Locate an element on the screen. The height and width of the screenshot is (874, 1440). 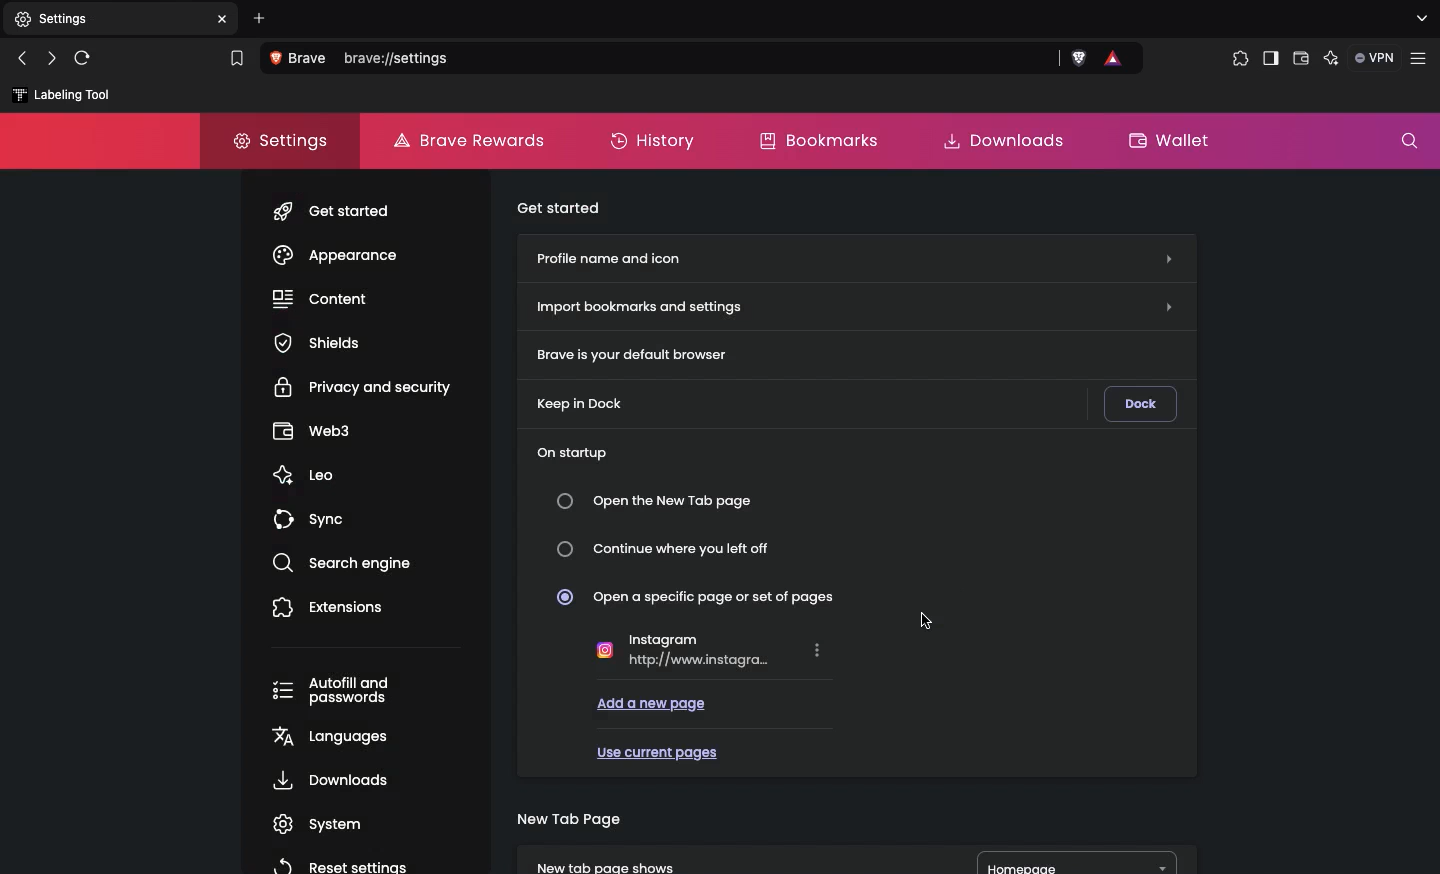
Dock is located at coordinates (1136, 400).